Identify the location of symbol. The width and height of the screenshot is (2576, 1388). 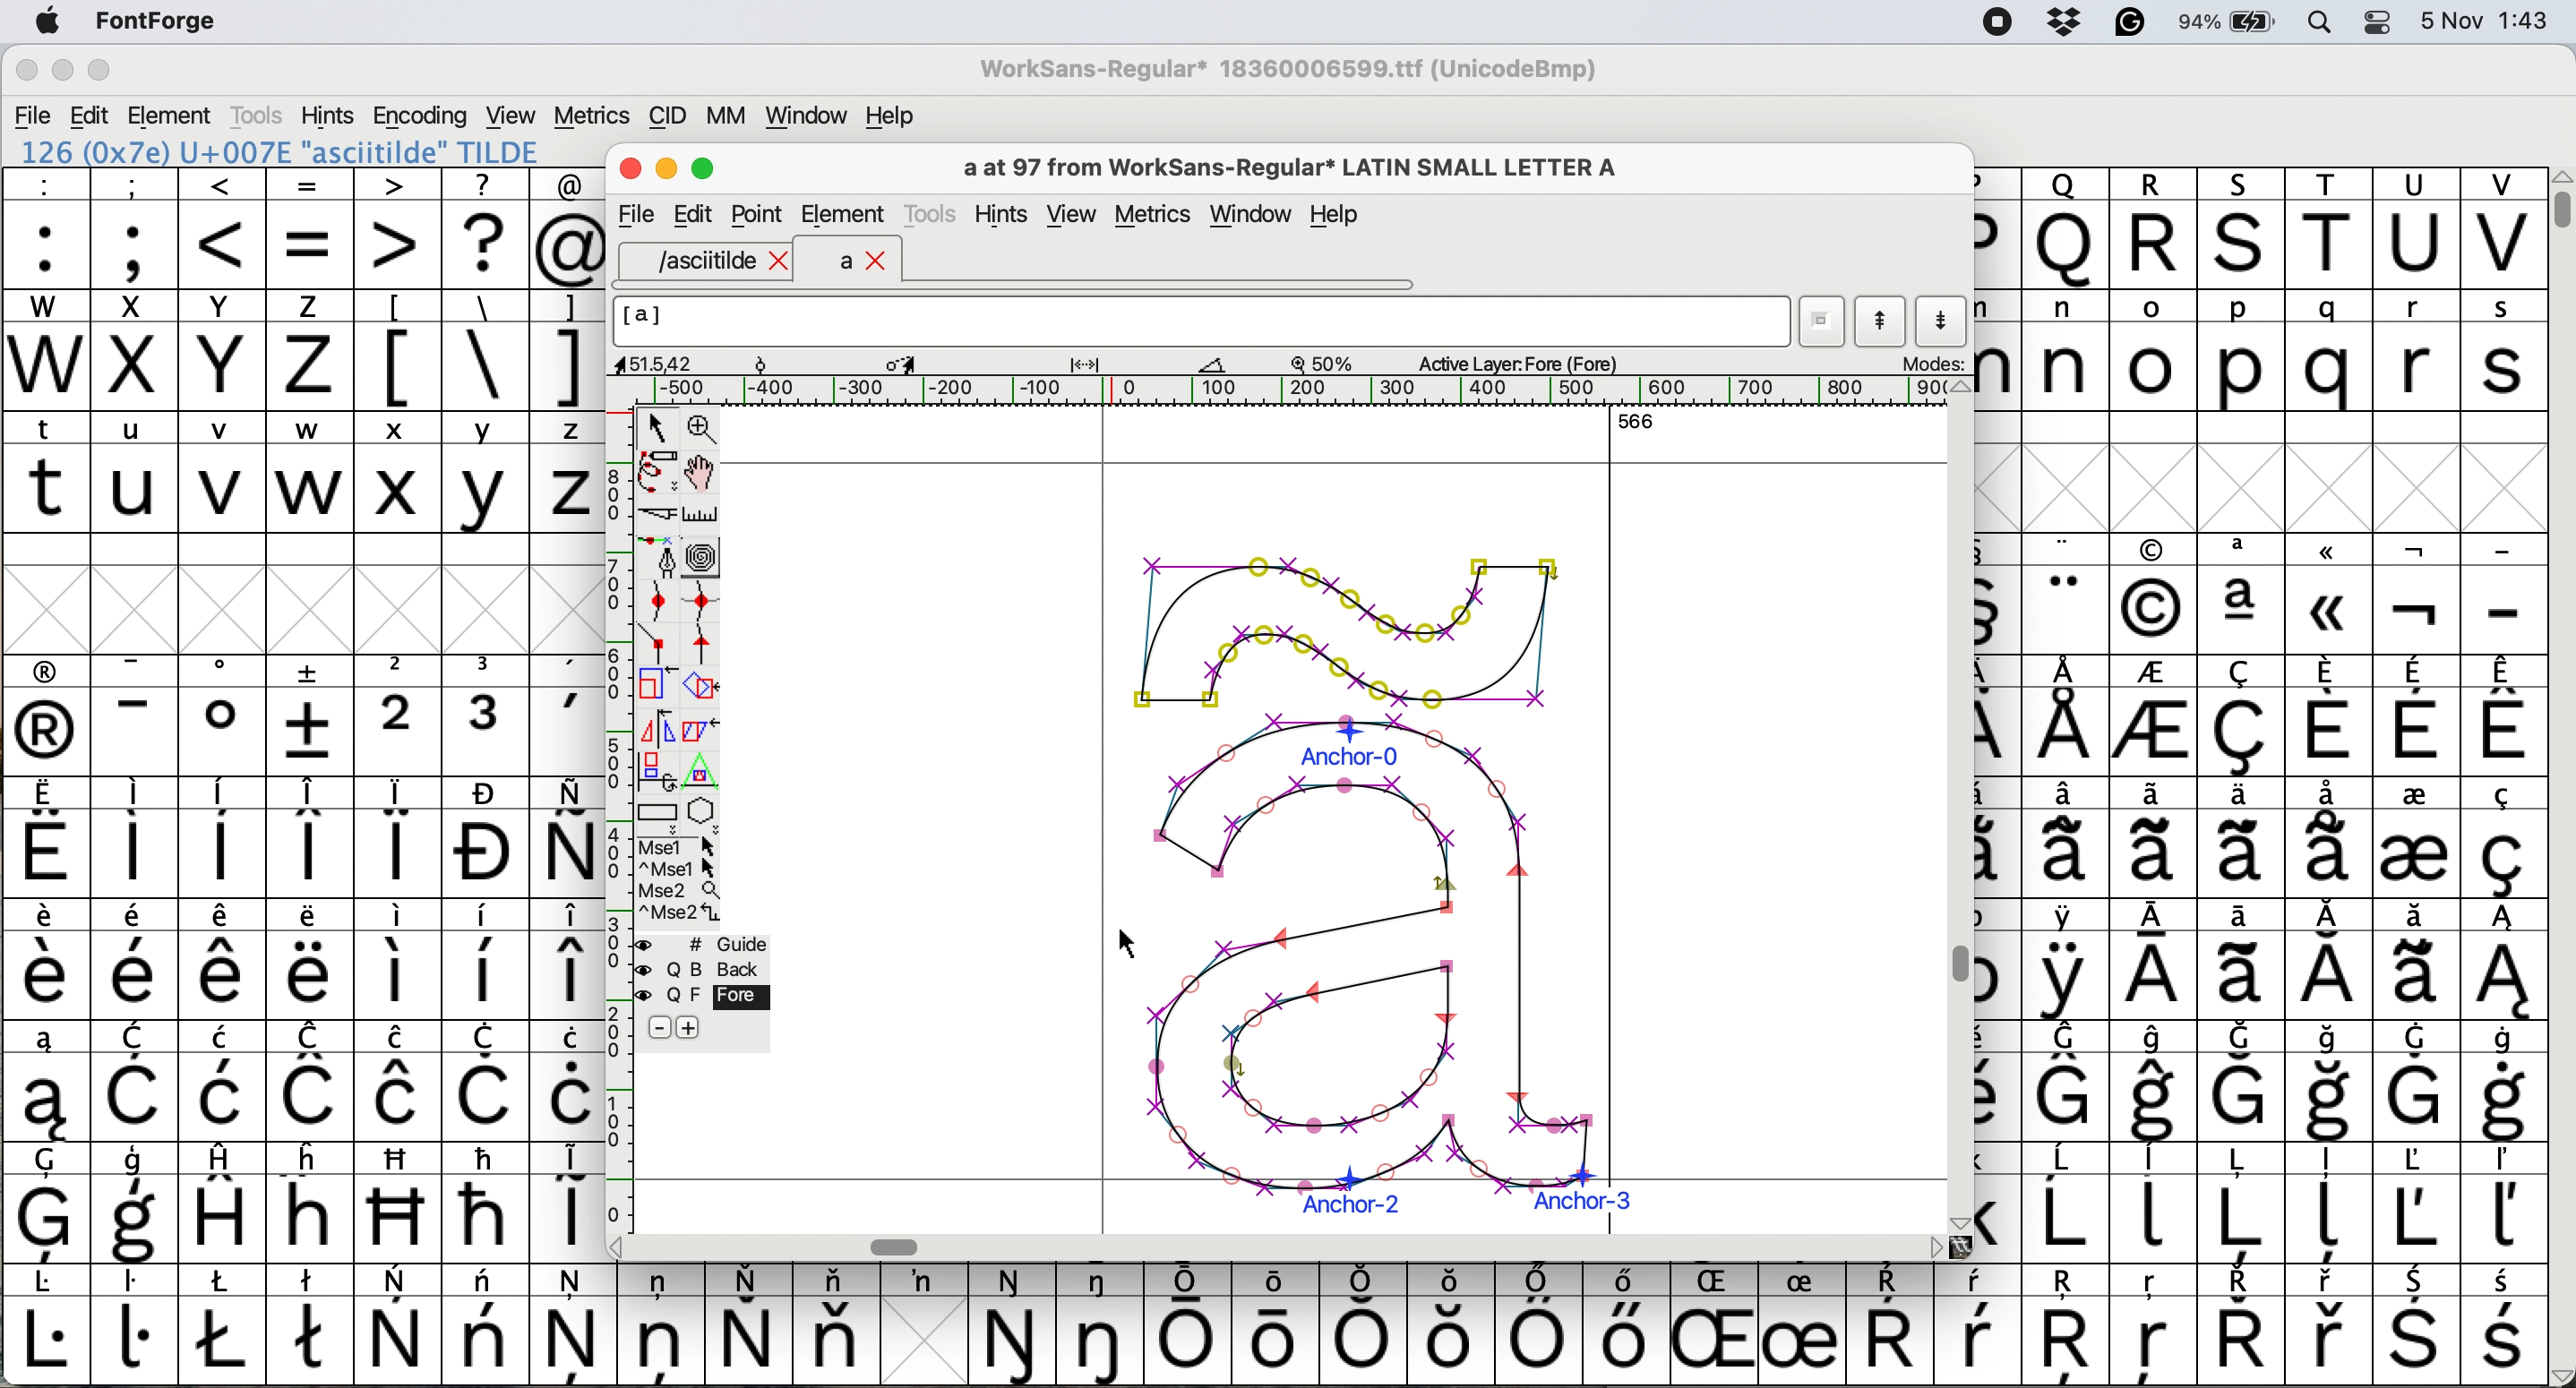
(48, 716).